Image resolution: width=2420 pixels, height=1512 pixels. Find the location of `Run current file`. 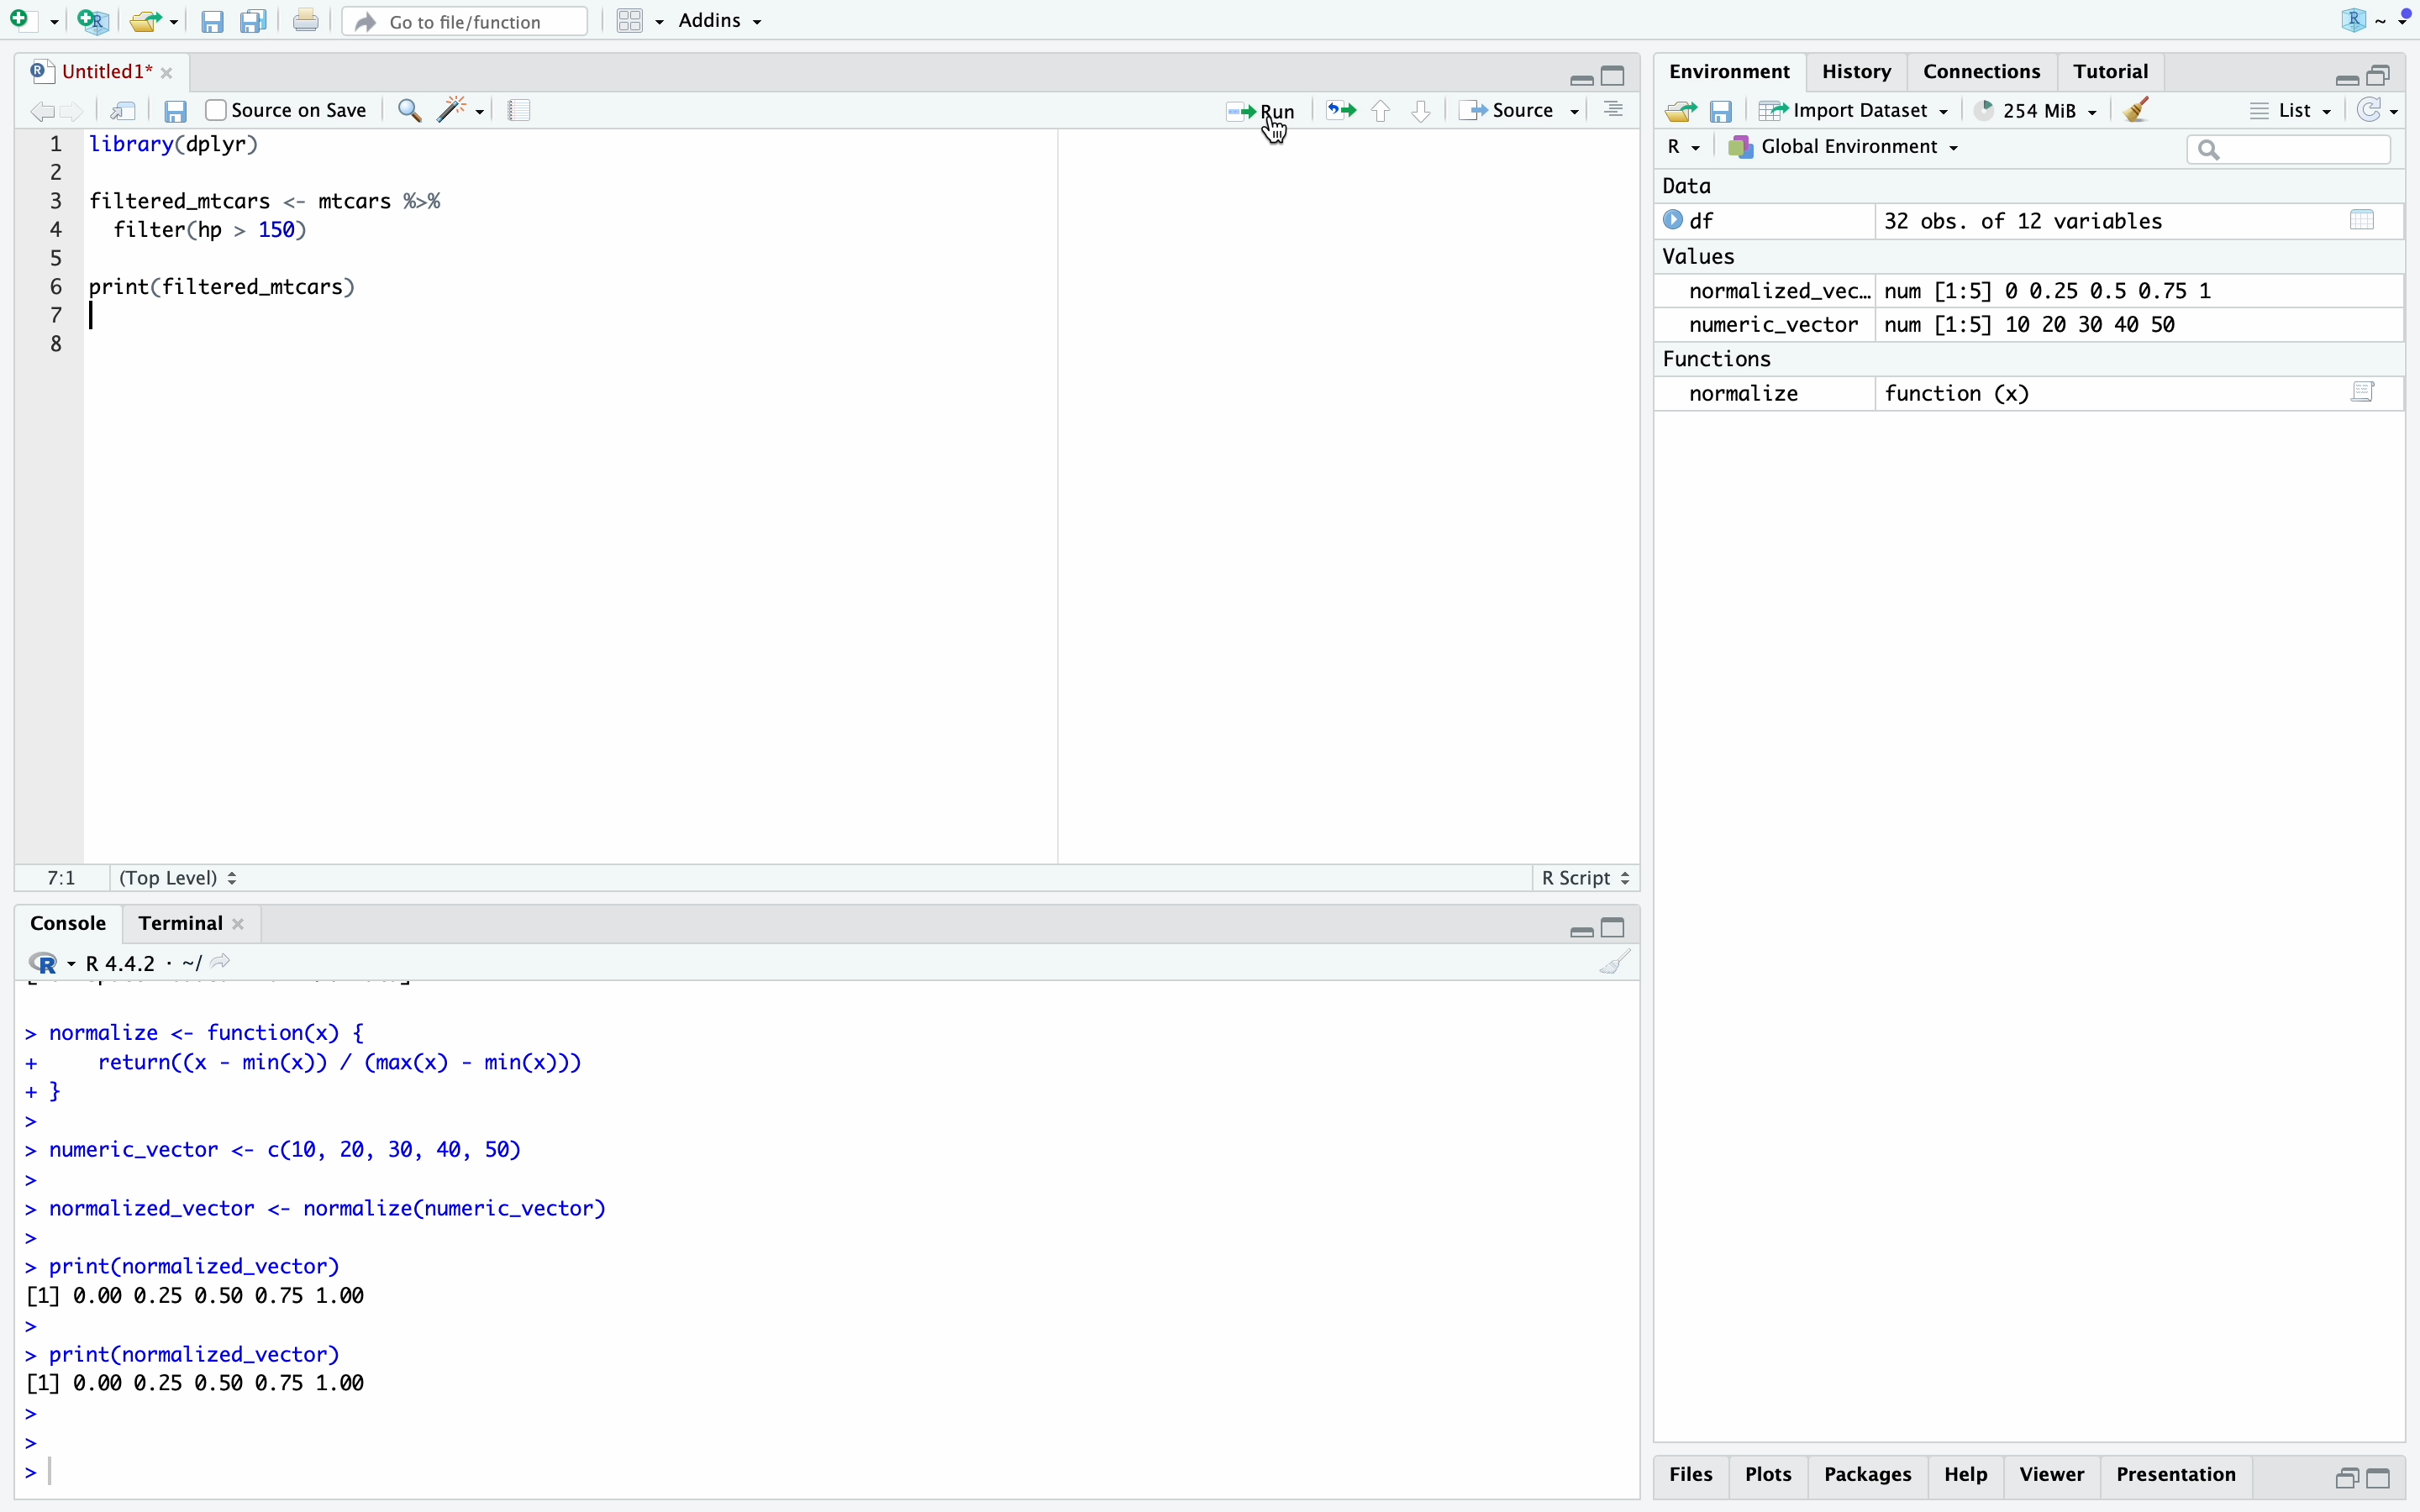

Run current file is located at coordinates (1261, 114).